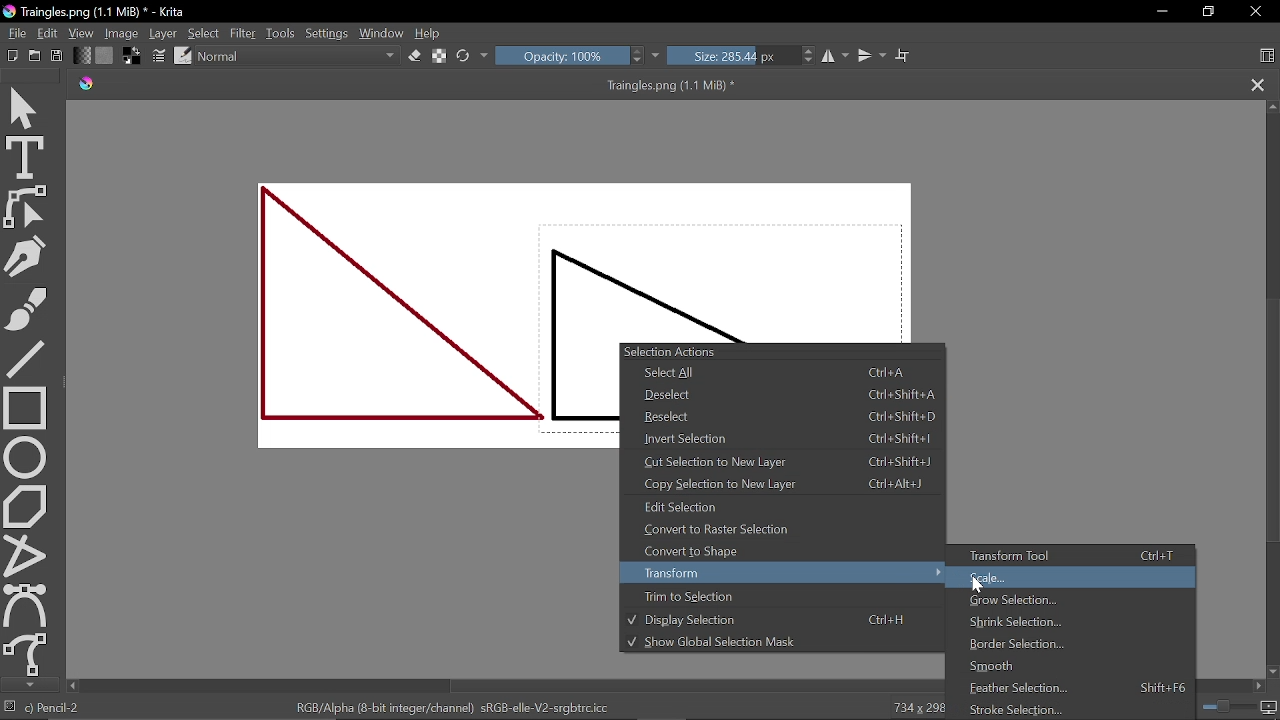 This screenshot has height=720, width=1280. Describe the element at coordinates (298, 57) in the screenshot. I see `Normal` at that location.